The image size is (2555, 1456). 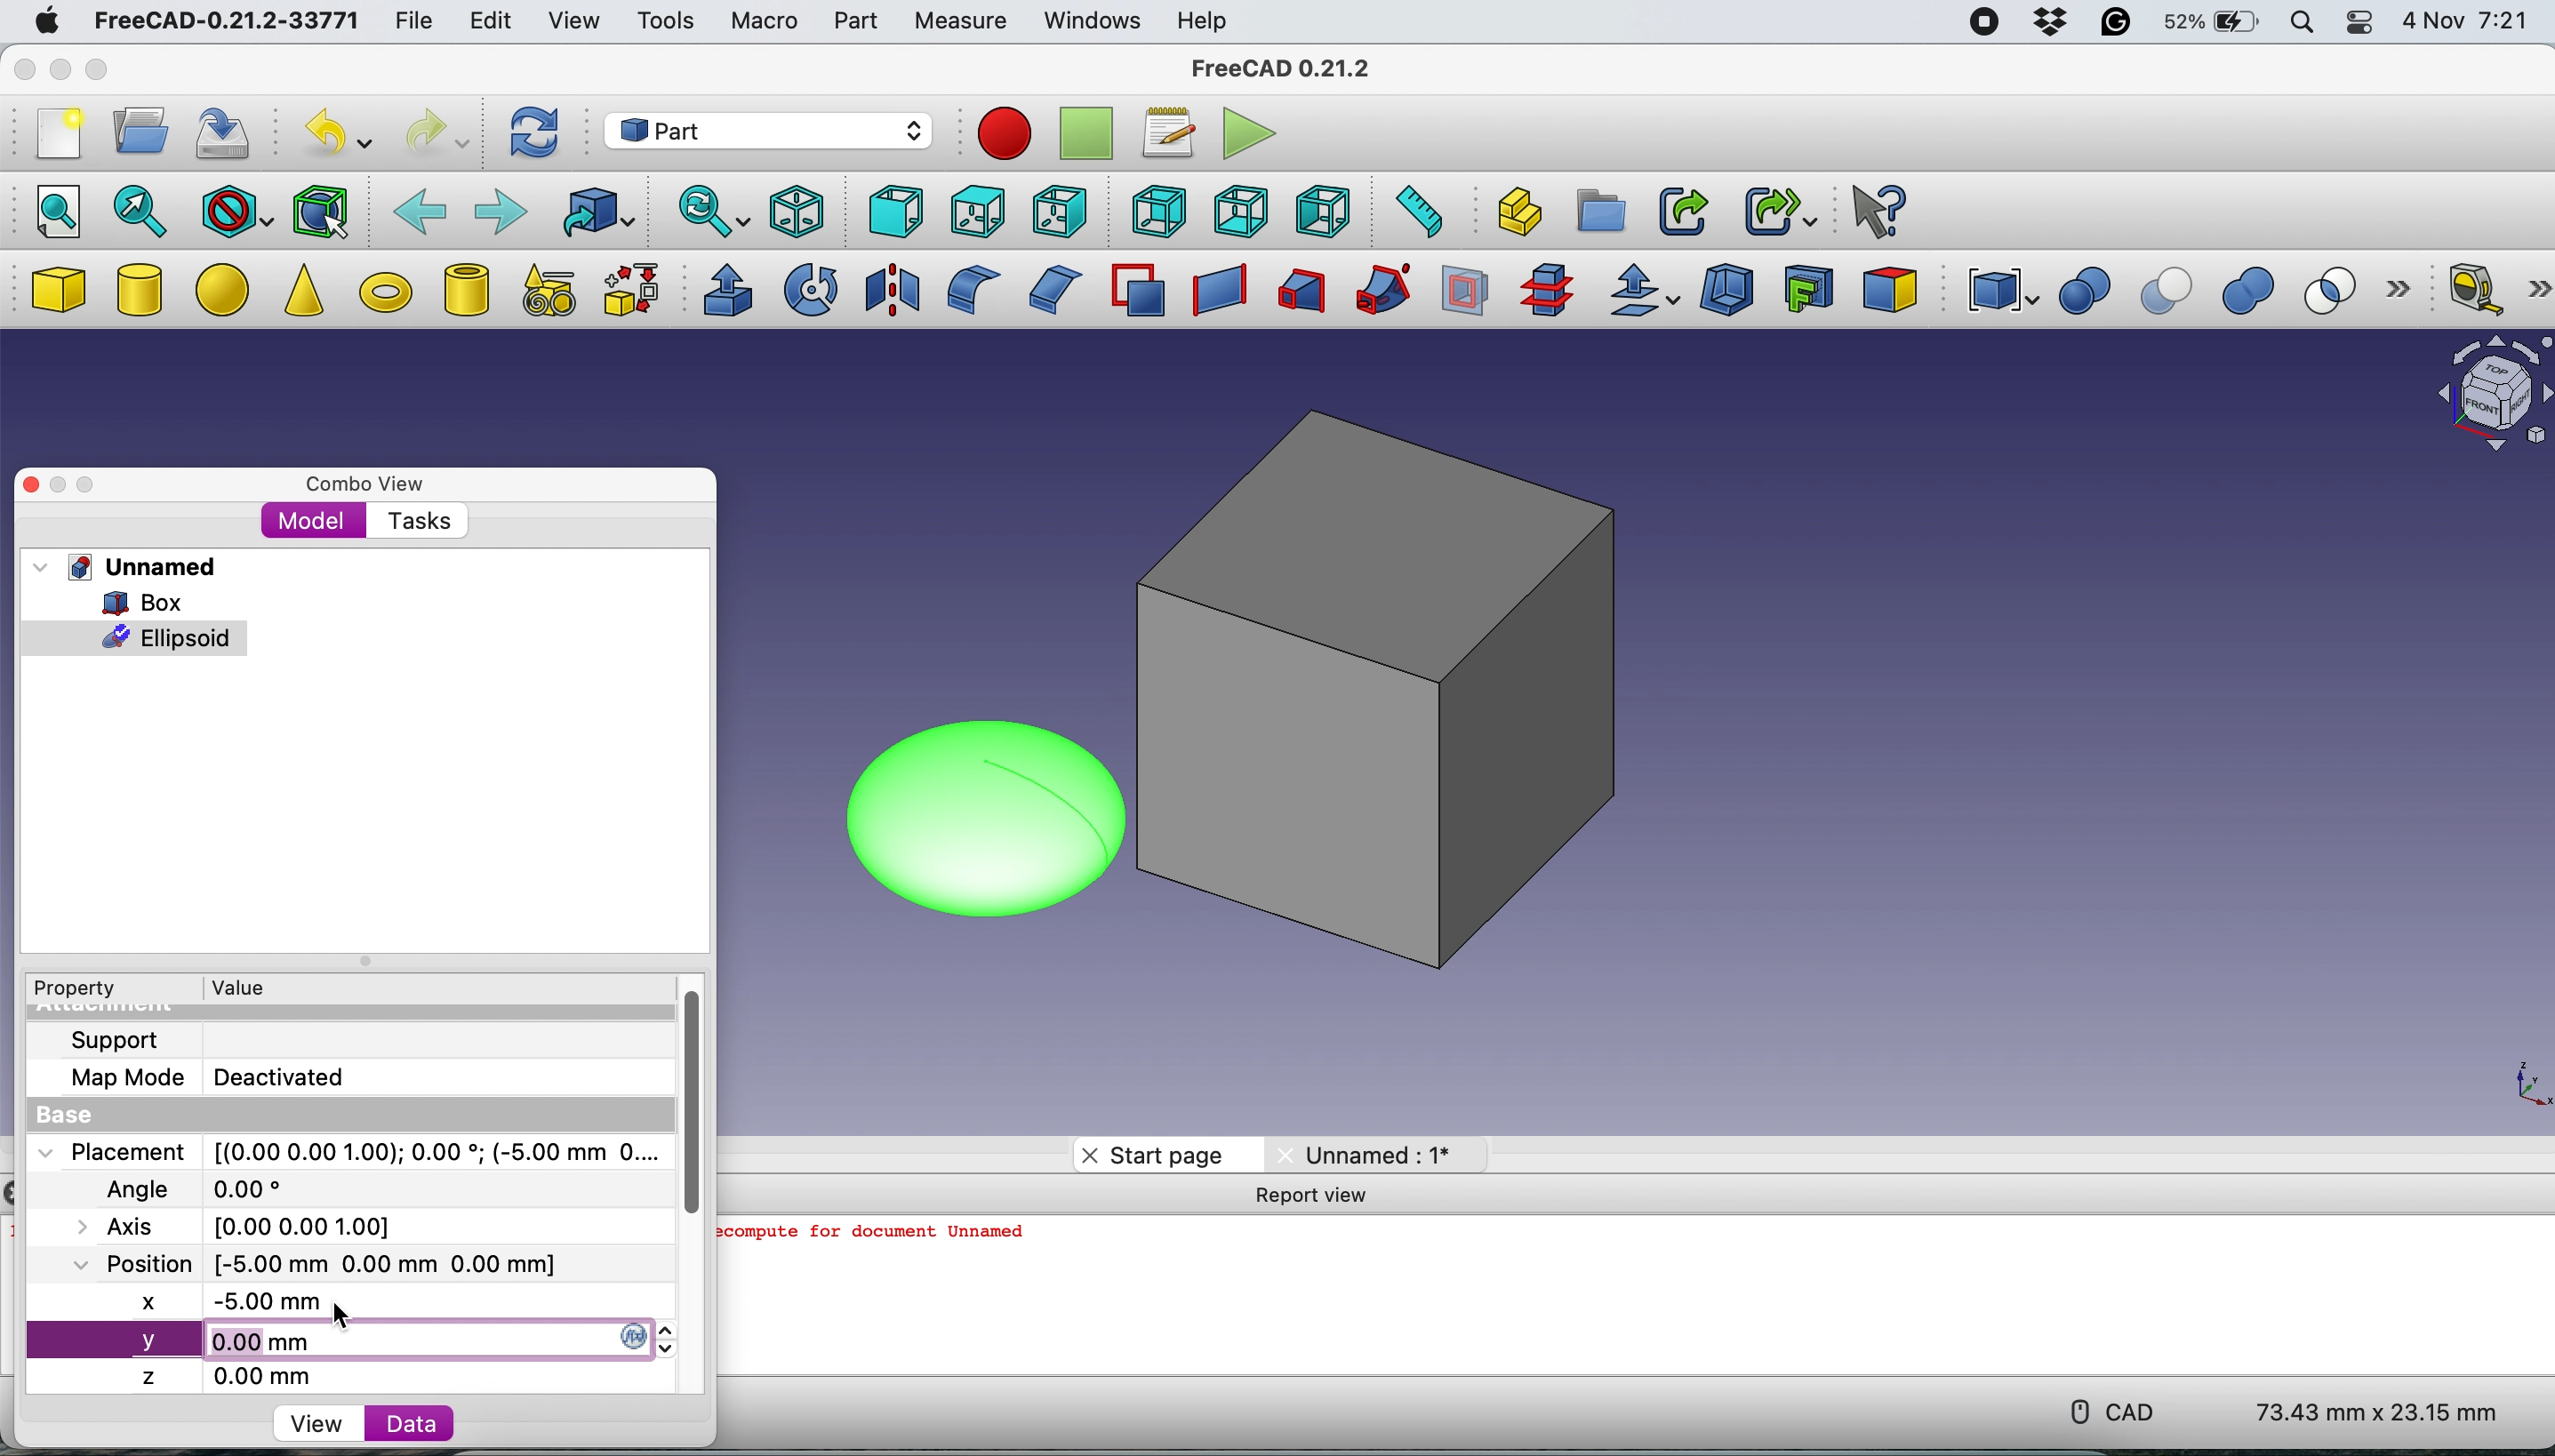 What do you see at coordinates (2256, 292) in the screenshot?
I see `union` at bounding box center [2256, 292].